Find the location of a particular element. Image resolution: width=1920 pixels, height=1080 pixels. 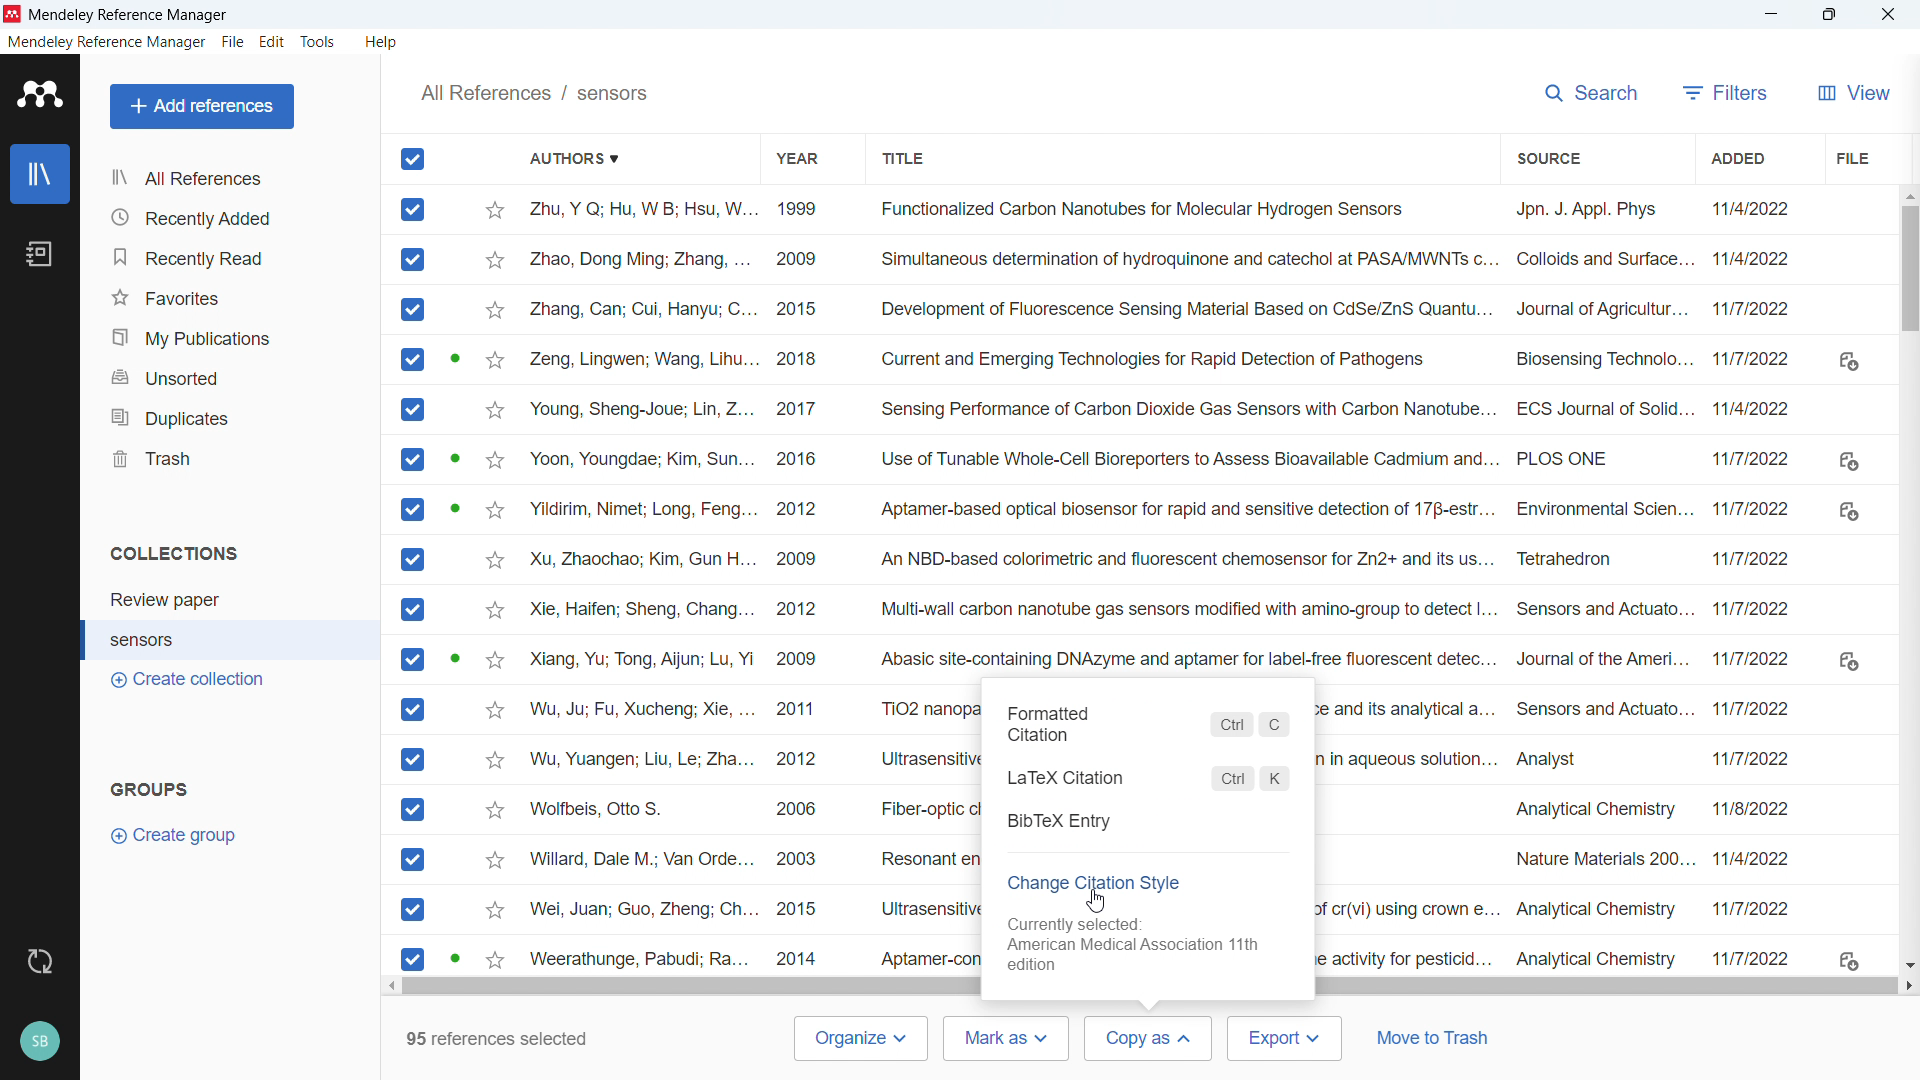

mendeley reference manager is located at coordinates (105, 42).